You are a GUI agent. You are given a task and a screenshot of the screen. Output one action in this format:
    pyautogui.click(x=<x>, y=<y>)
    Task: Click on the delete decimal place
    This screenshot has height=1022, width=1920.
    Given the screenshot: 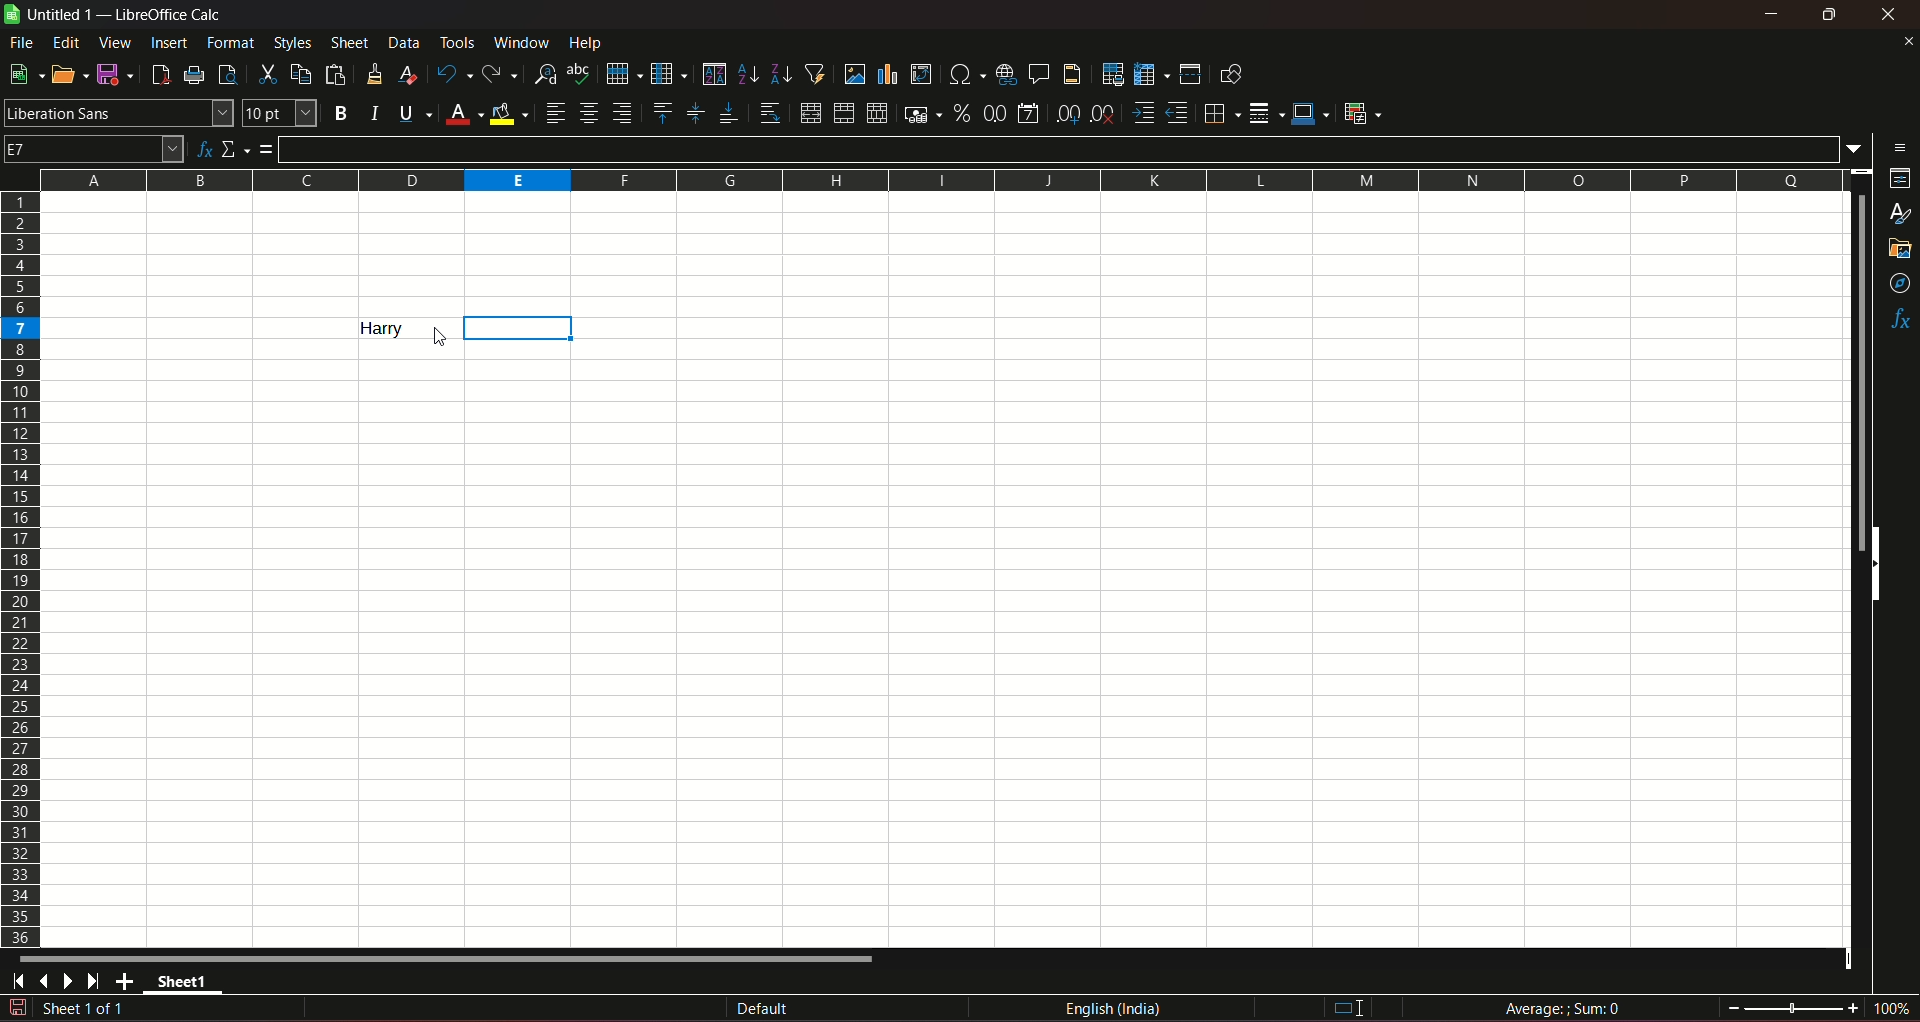 What is the action you would take?
    pyautogui.click(x=1102, y=115)
    